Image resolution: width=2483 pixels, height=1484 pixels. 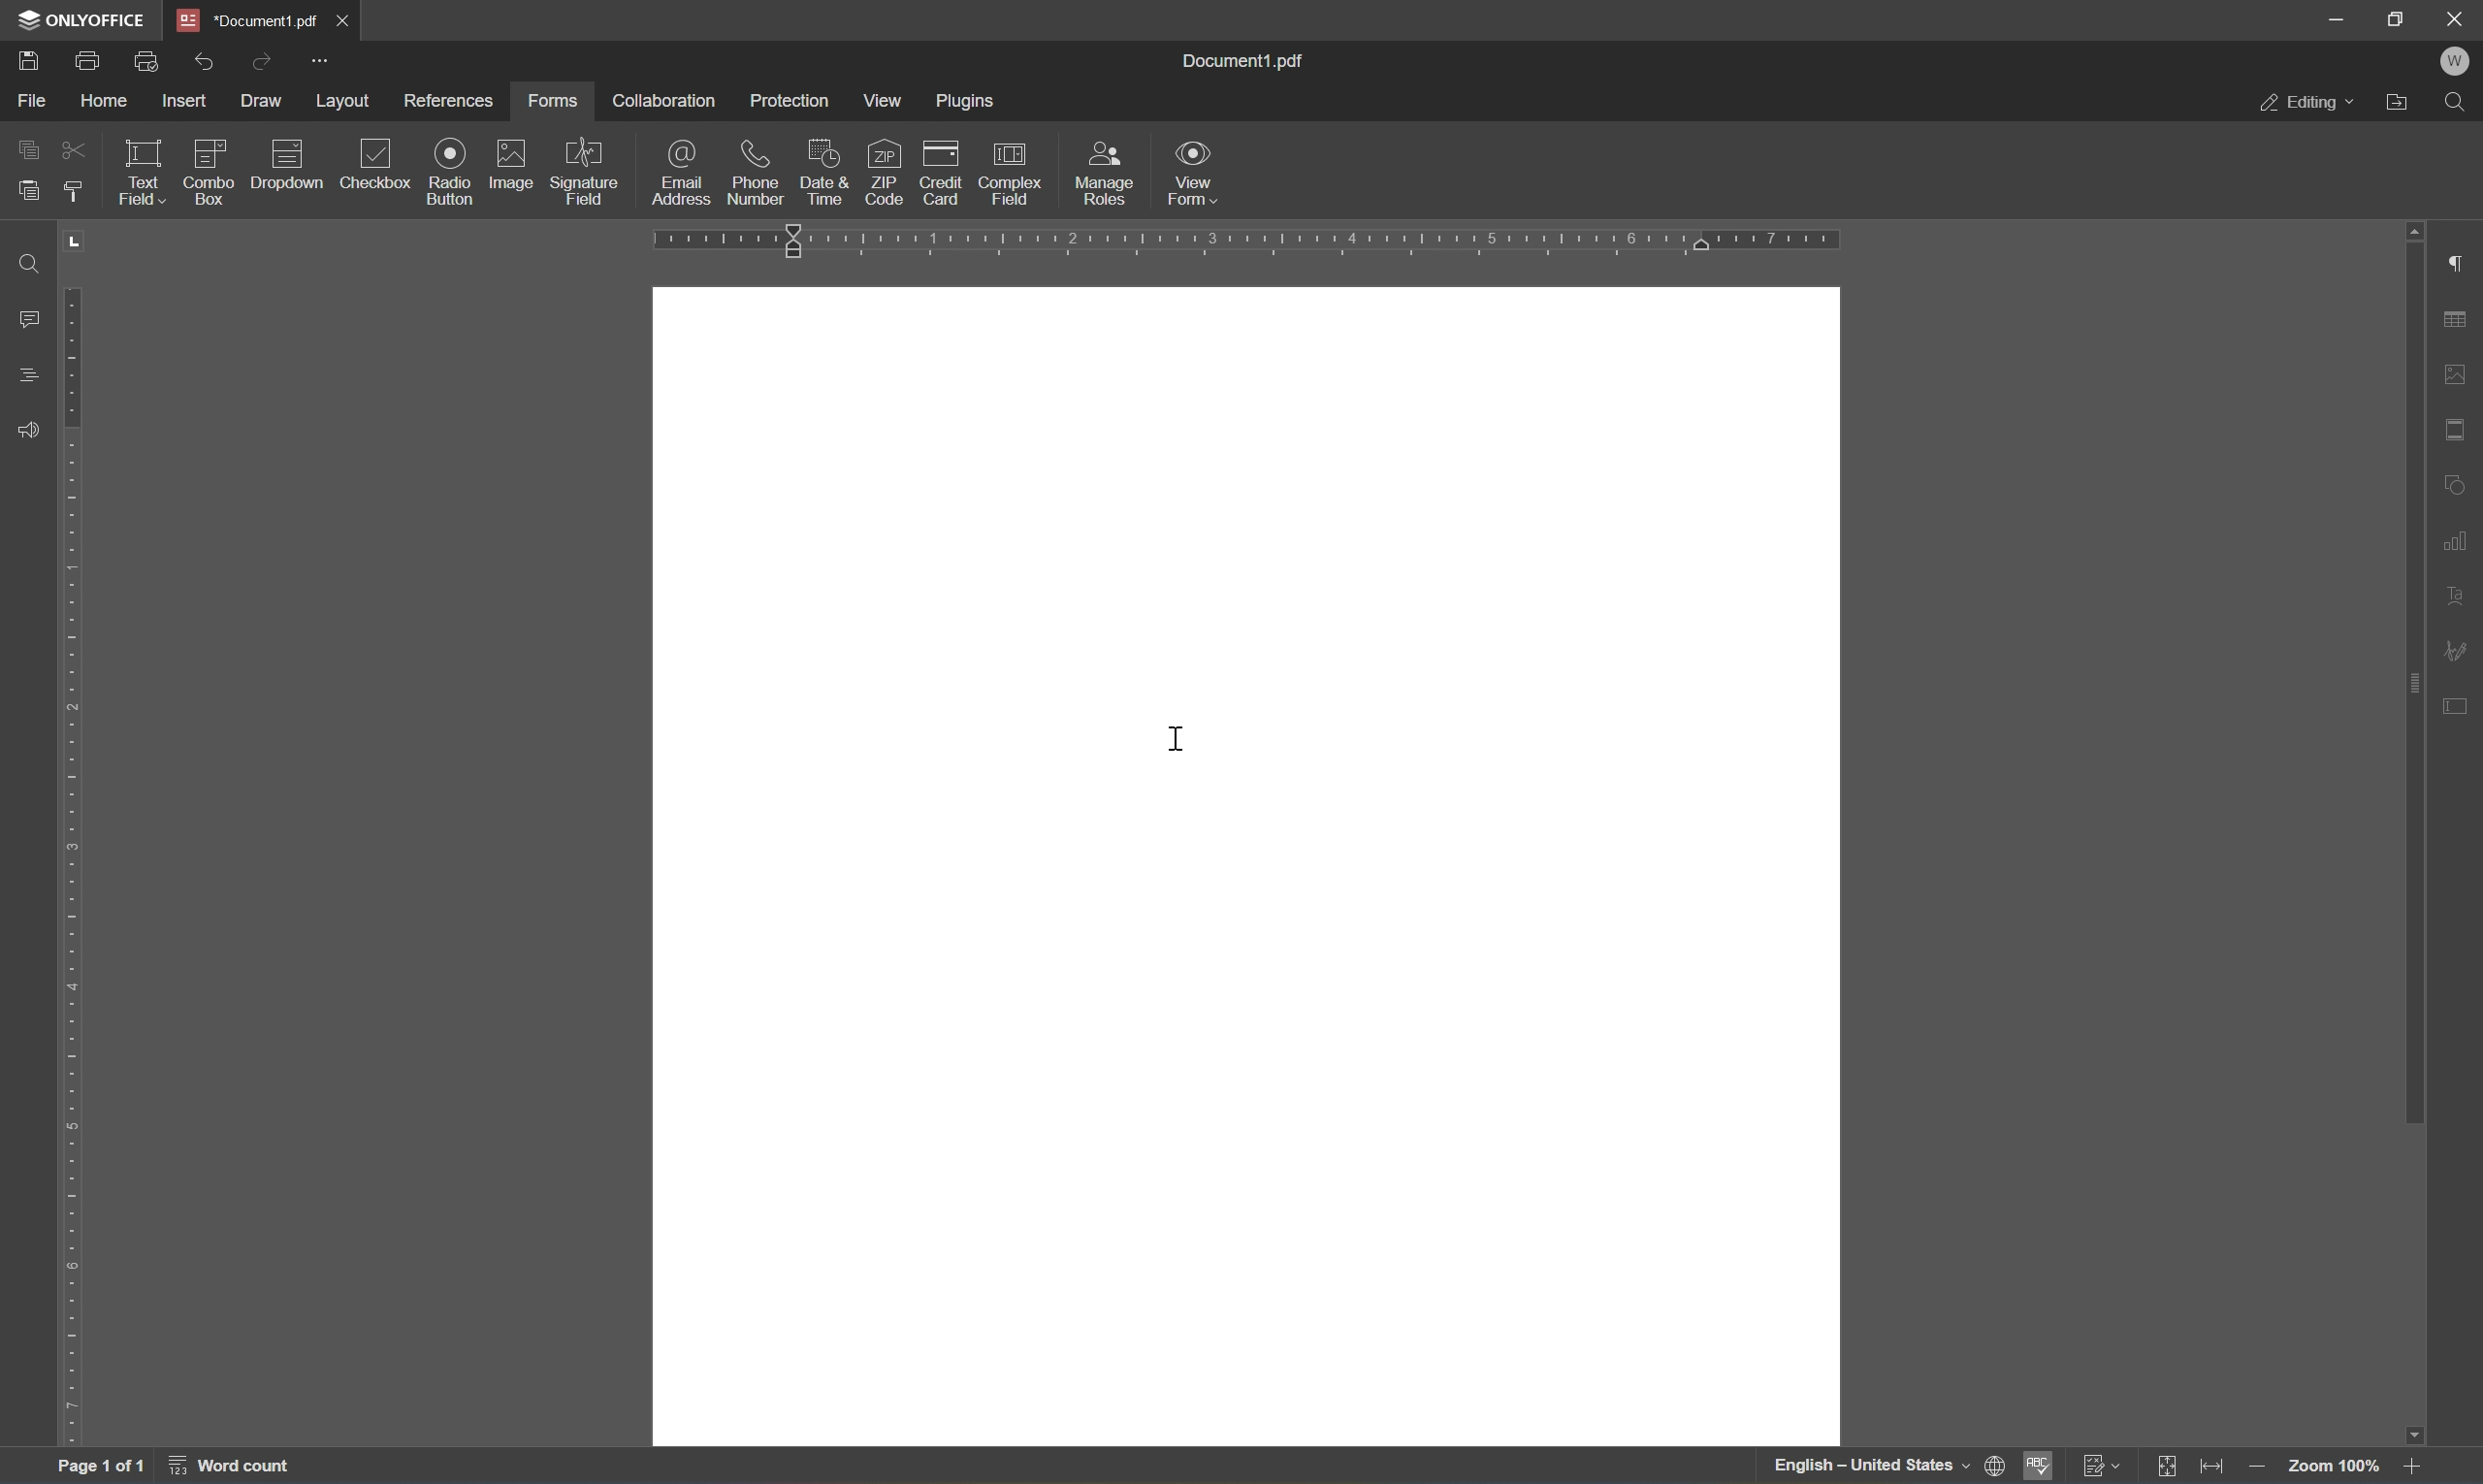 What do you see at coordinates (2415, 226) in the screenshot?
I see `scroll up` at bounding box center [2415, 226].